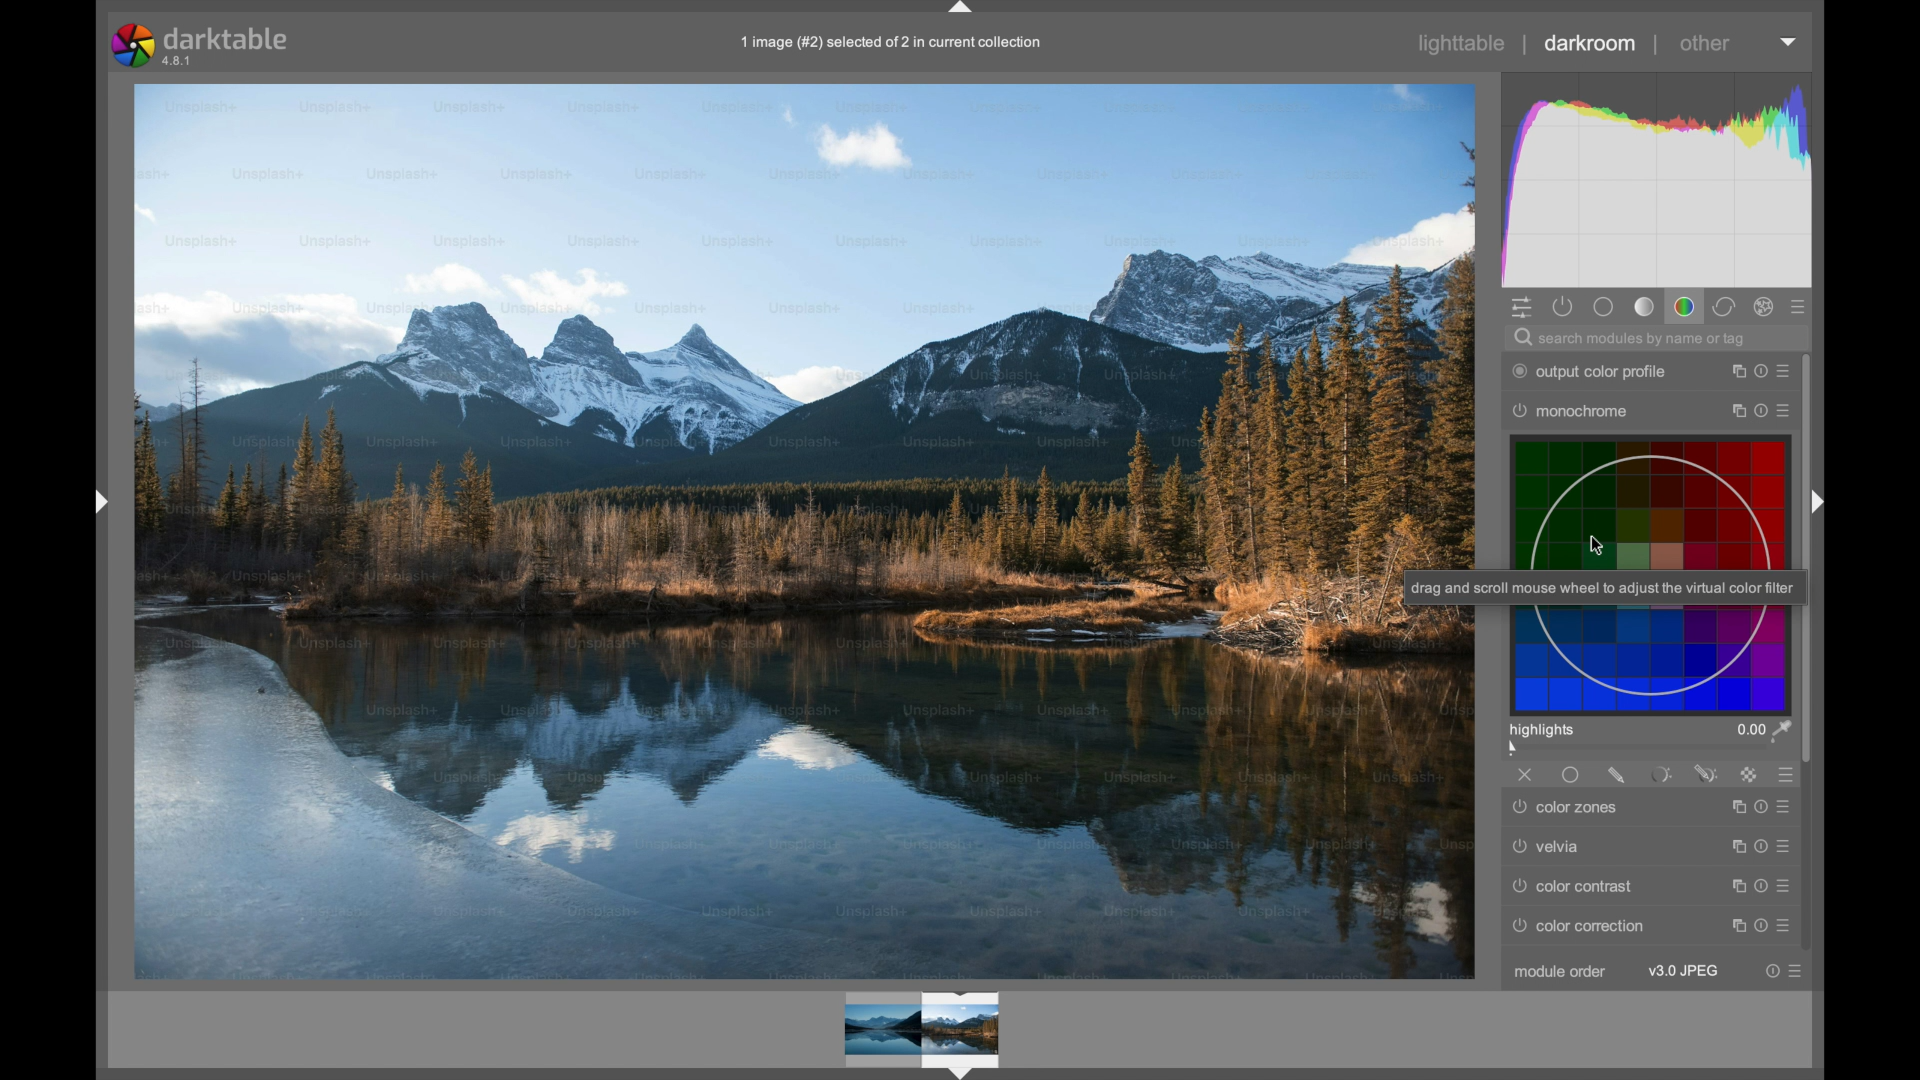  What do you see at coordinates (1786, 369) in the screenshot?
I see `preset` at bounding box center [1786, 369].